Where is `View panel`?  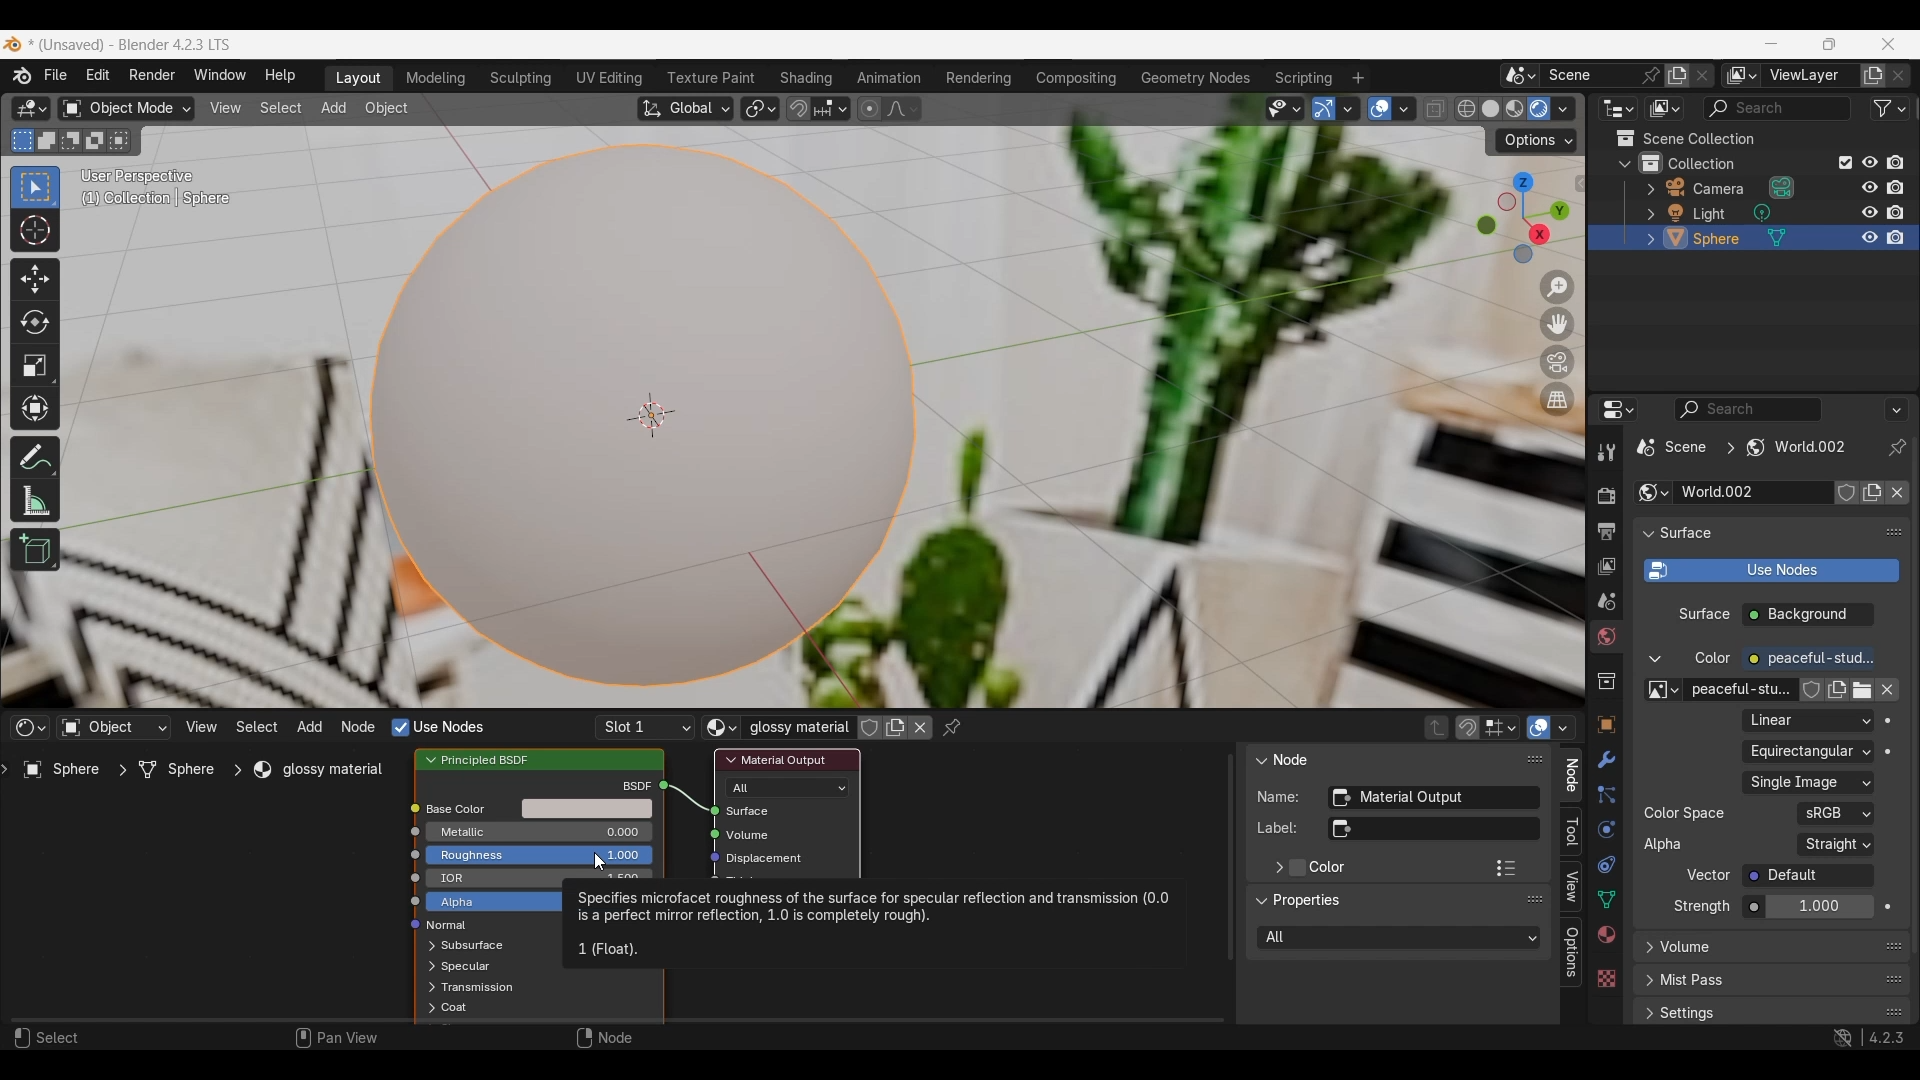
View panel is located at coordinates (1571, 888).